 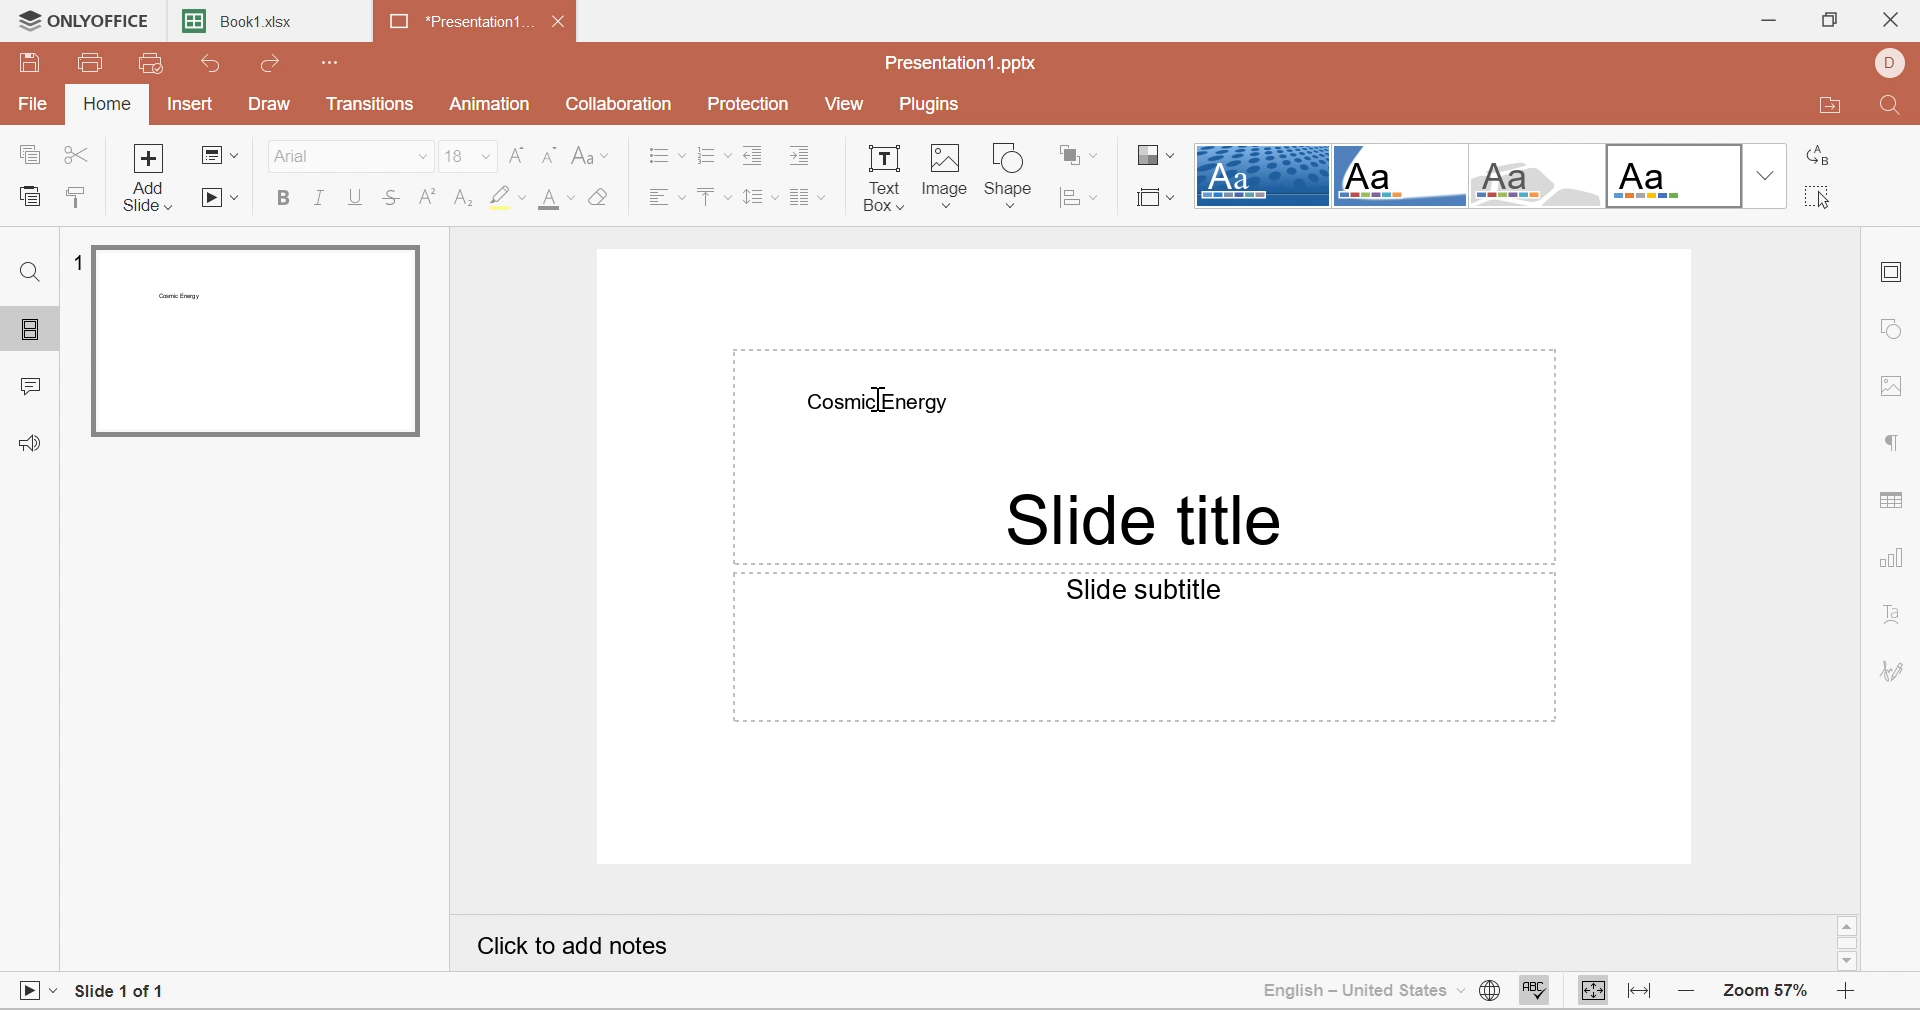 I want to click on Increment font size, so click(x=517, y=155).